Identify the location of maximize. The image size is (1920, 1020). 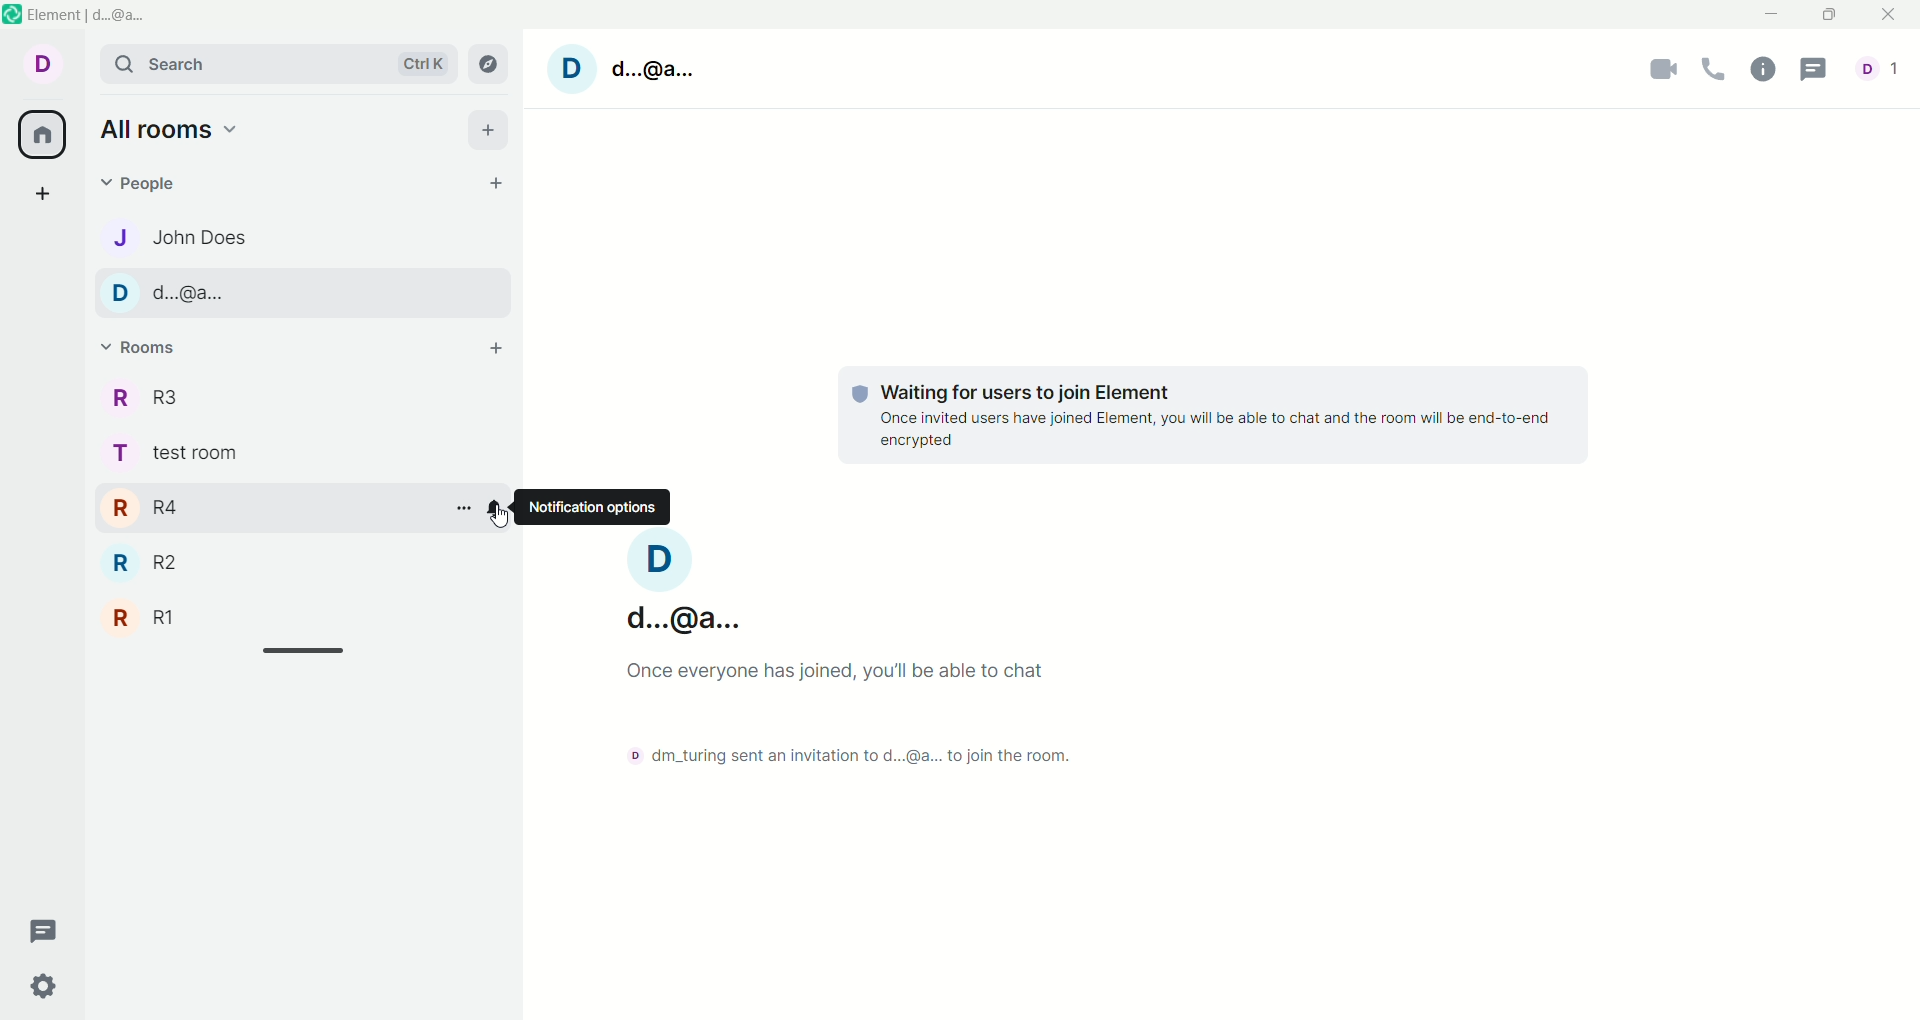
(1831, 17).